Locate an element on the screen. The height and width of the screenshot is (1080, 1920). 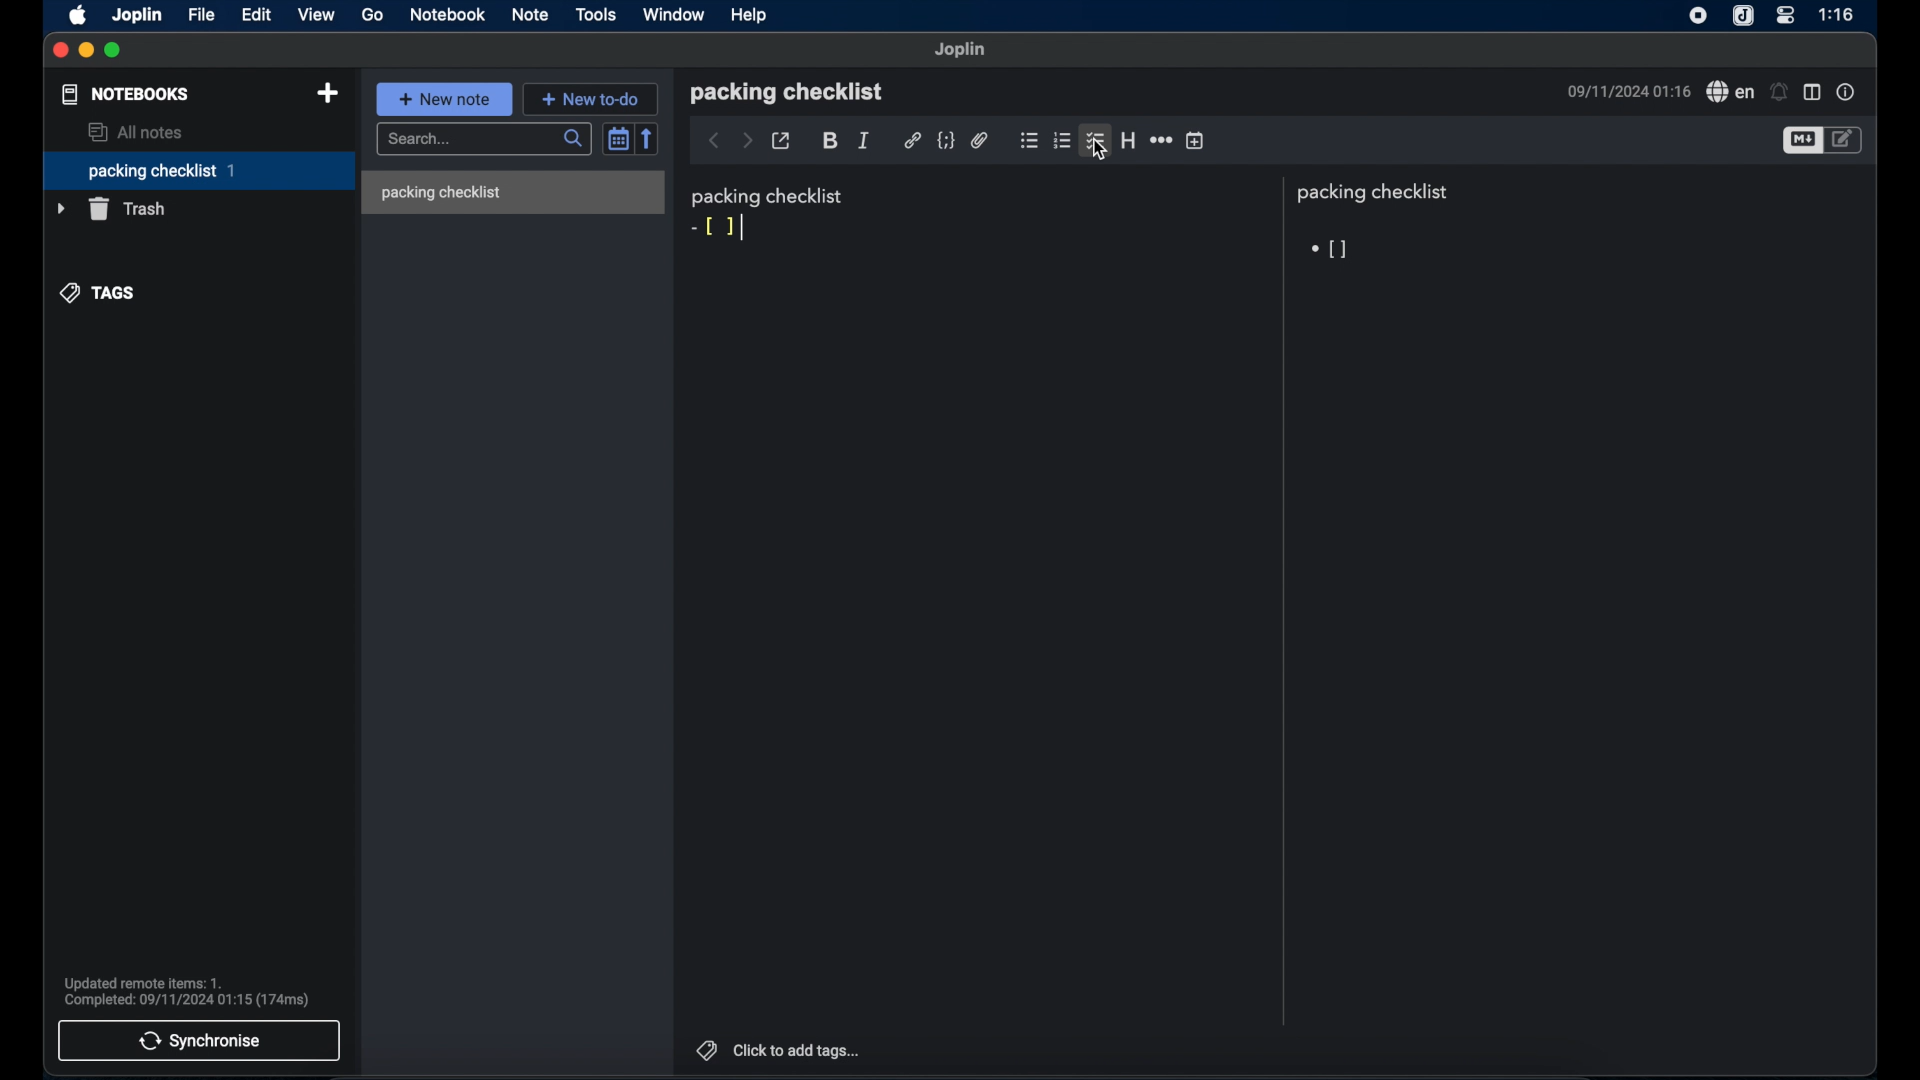
packing checklist is located at coordinates (1377, 193).